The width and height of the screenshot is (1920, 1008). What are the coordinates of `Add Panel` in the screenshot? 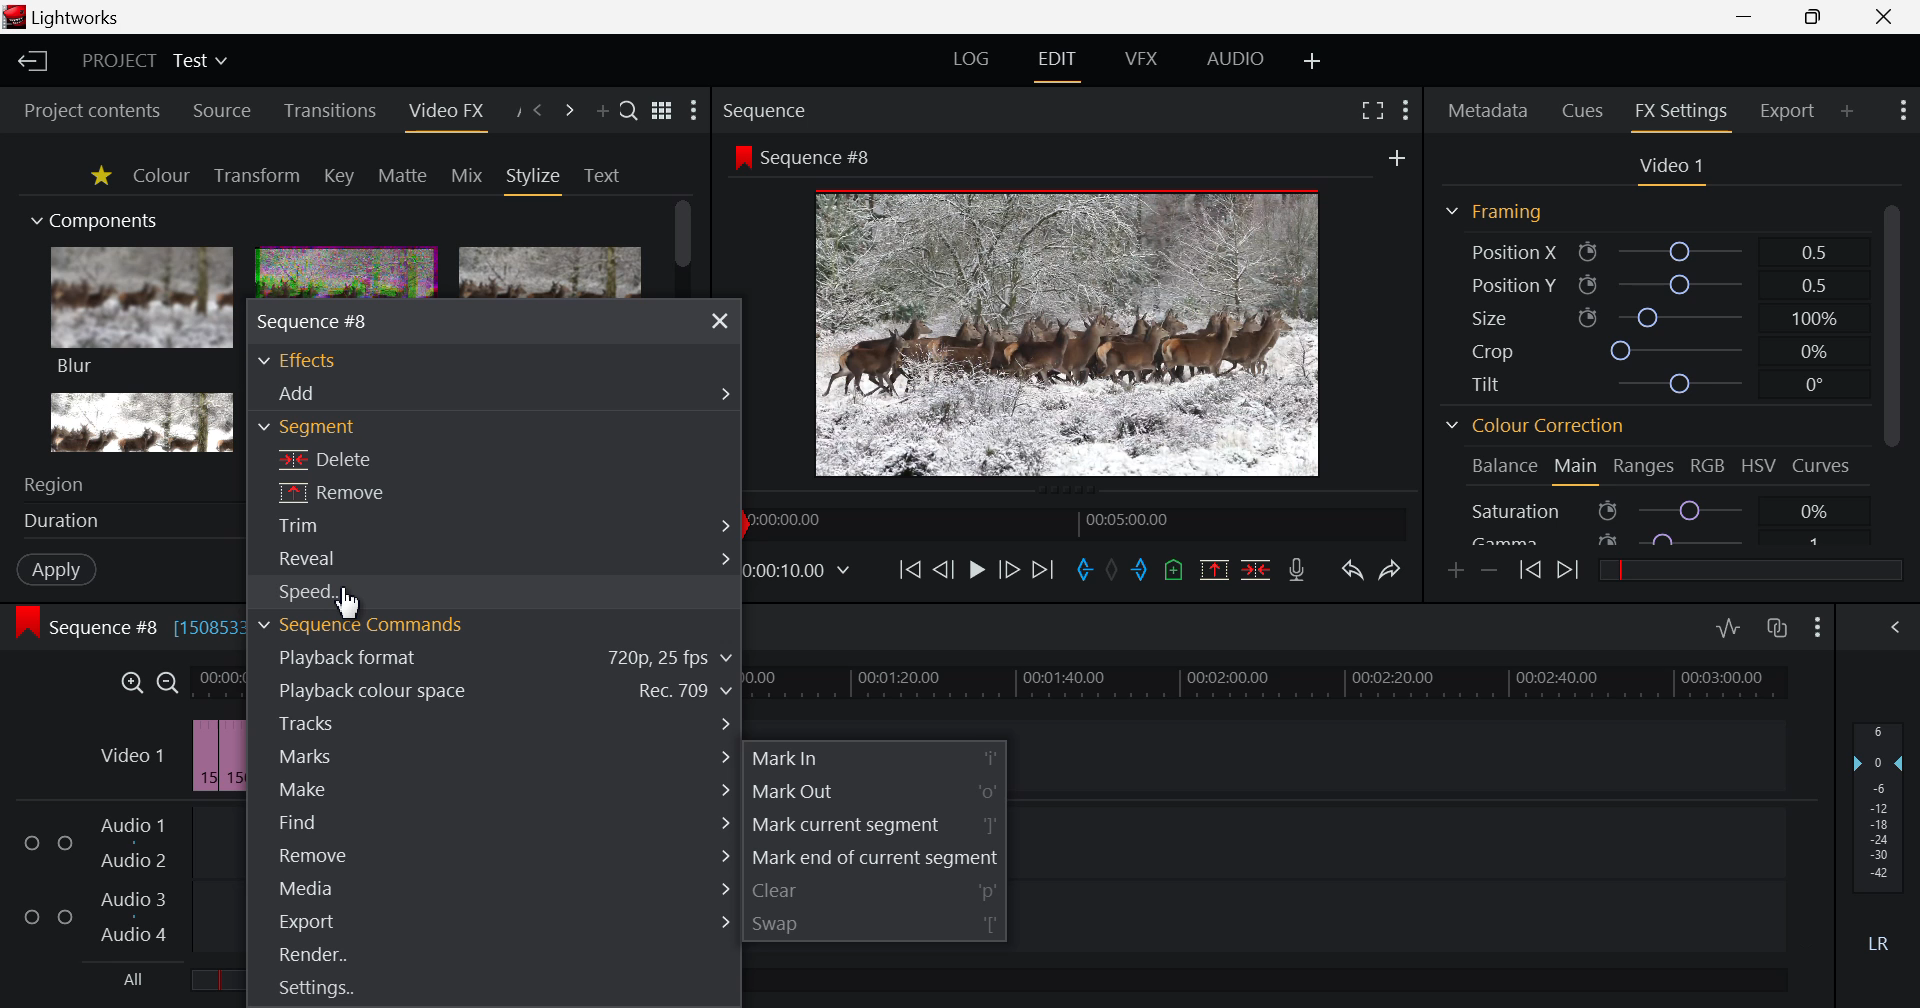 It's located at (1848, 109).